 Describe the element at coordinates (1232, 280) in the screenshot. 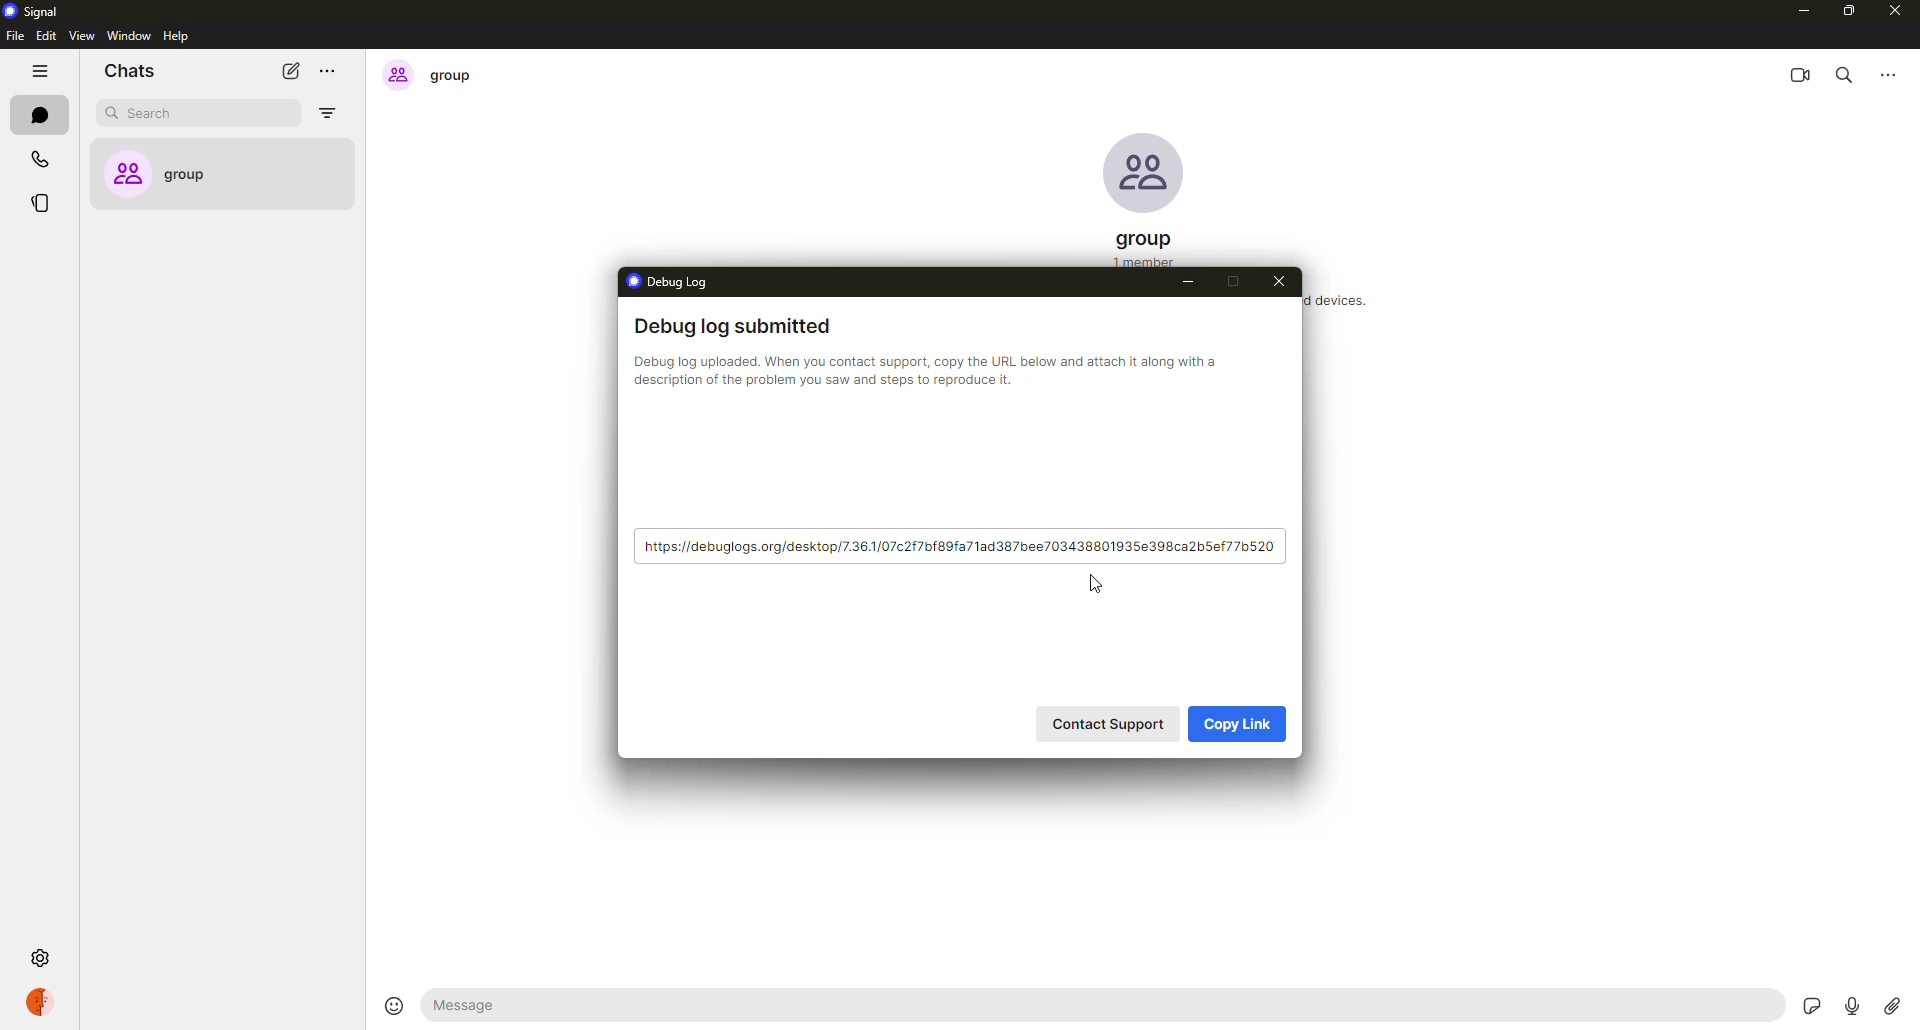

I see `maximize` at that location.